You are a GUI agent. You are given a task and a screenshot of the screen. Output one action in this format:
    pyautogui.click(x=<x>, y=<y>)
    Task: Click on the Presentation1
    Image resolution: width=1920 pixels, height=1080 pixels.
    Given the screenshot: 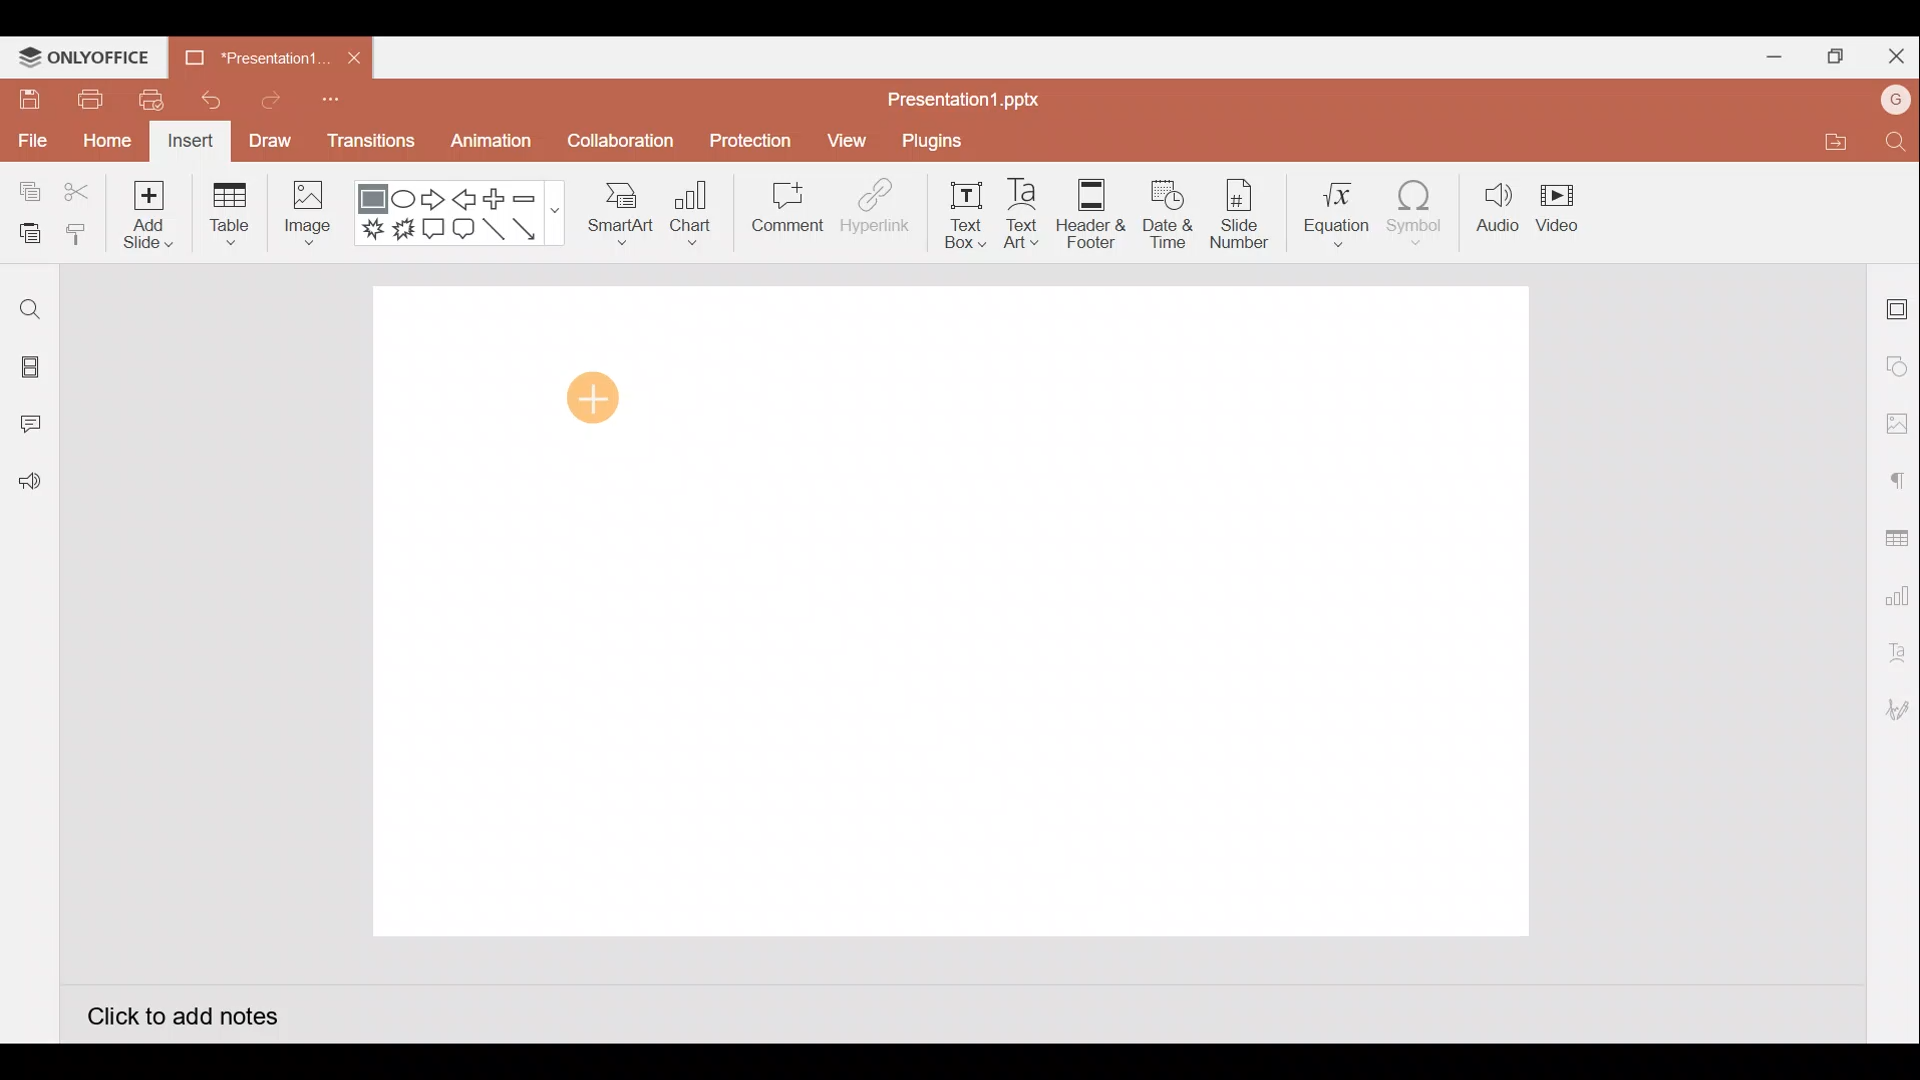 What is the action you would take?
    pyautogui.click(x=251, y=58)
    